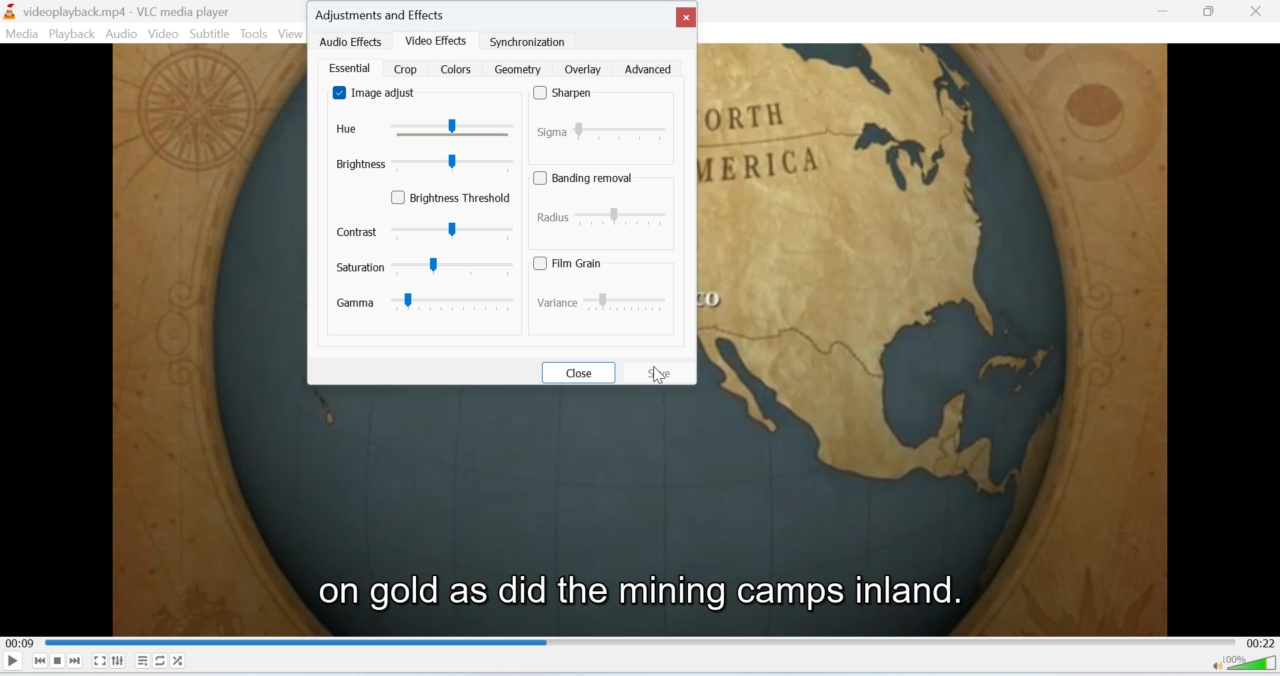 The width and height of the screenshot is (1280, 676). I want to click on Video, so click(165, 34).